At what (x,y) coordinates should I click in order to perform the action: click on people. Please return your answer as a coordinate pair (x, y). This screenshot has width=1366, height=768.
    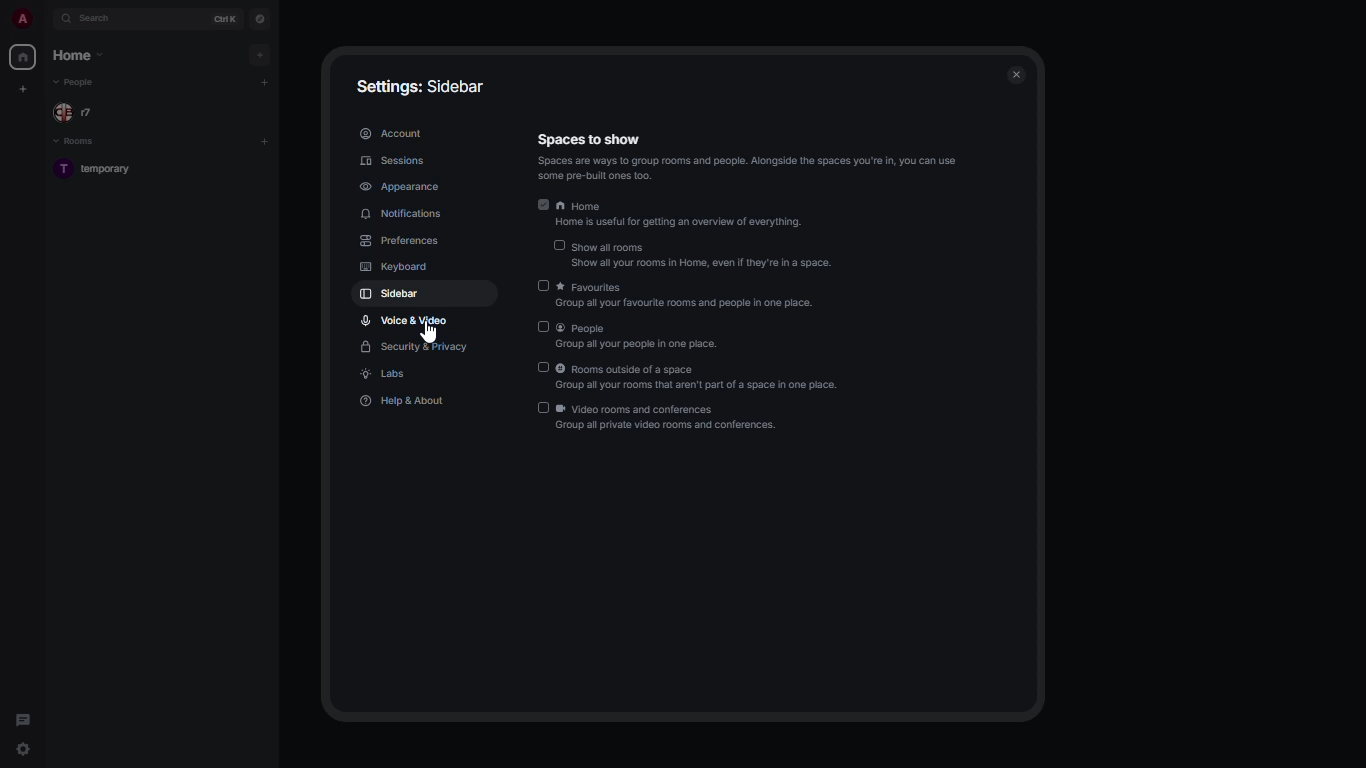
    Looking at the image, I should click on (77, 84).